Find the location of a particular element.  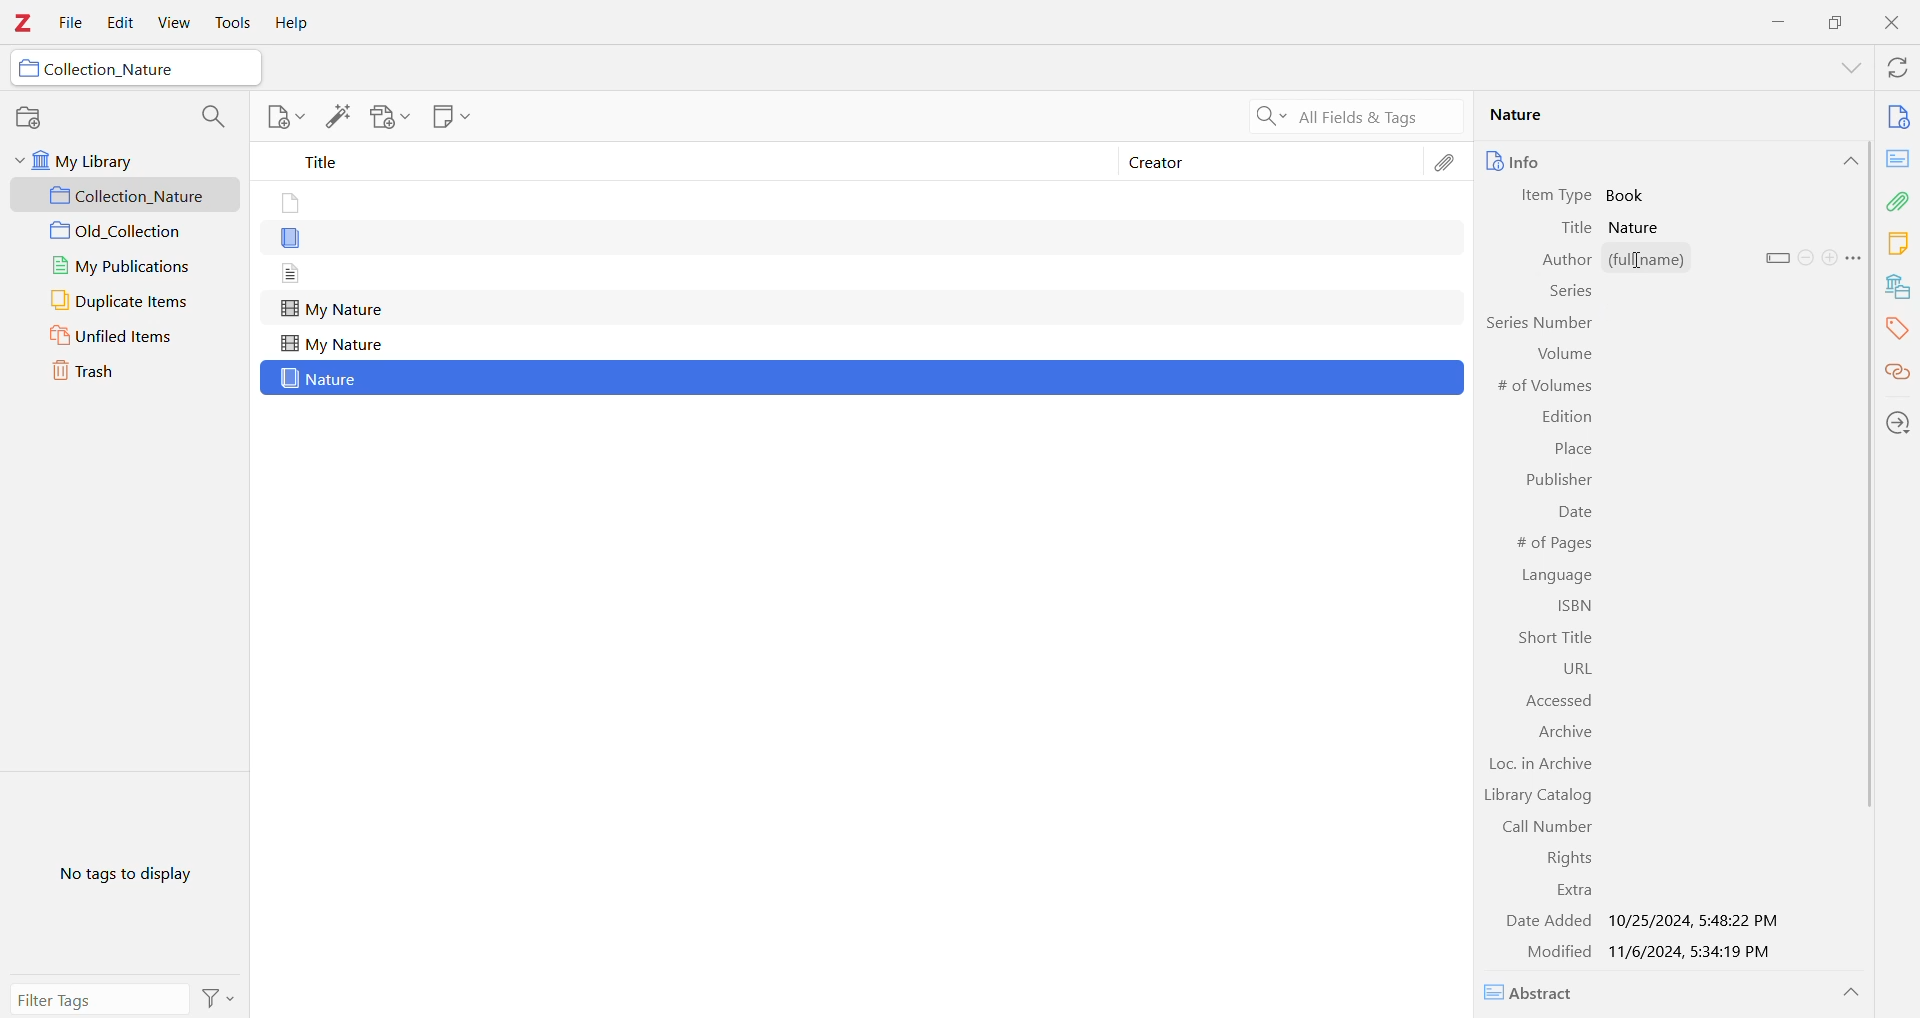

item without title  is located at coordinates (292, 240).